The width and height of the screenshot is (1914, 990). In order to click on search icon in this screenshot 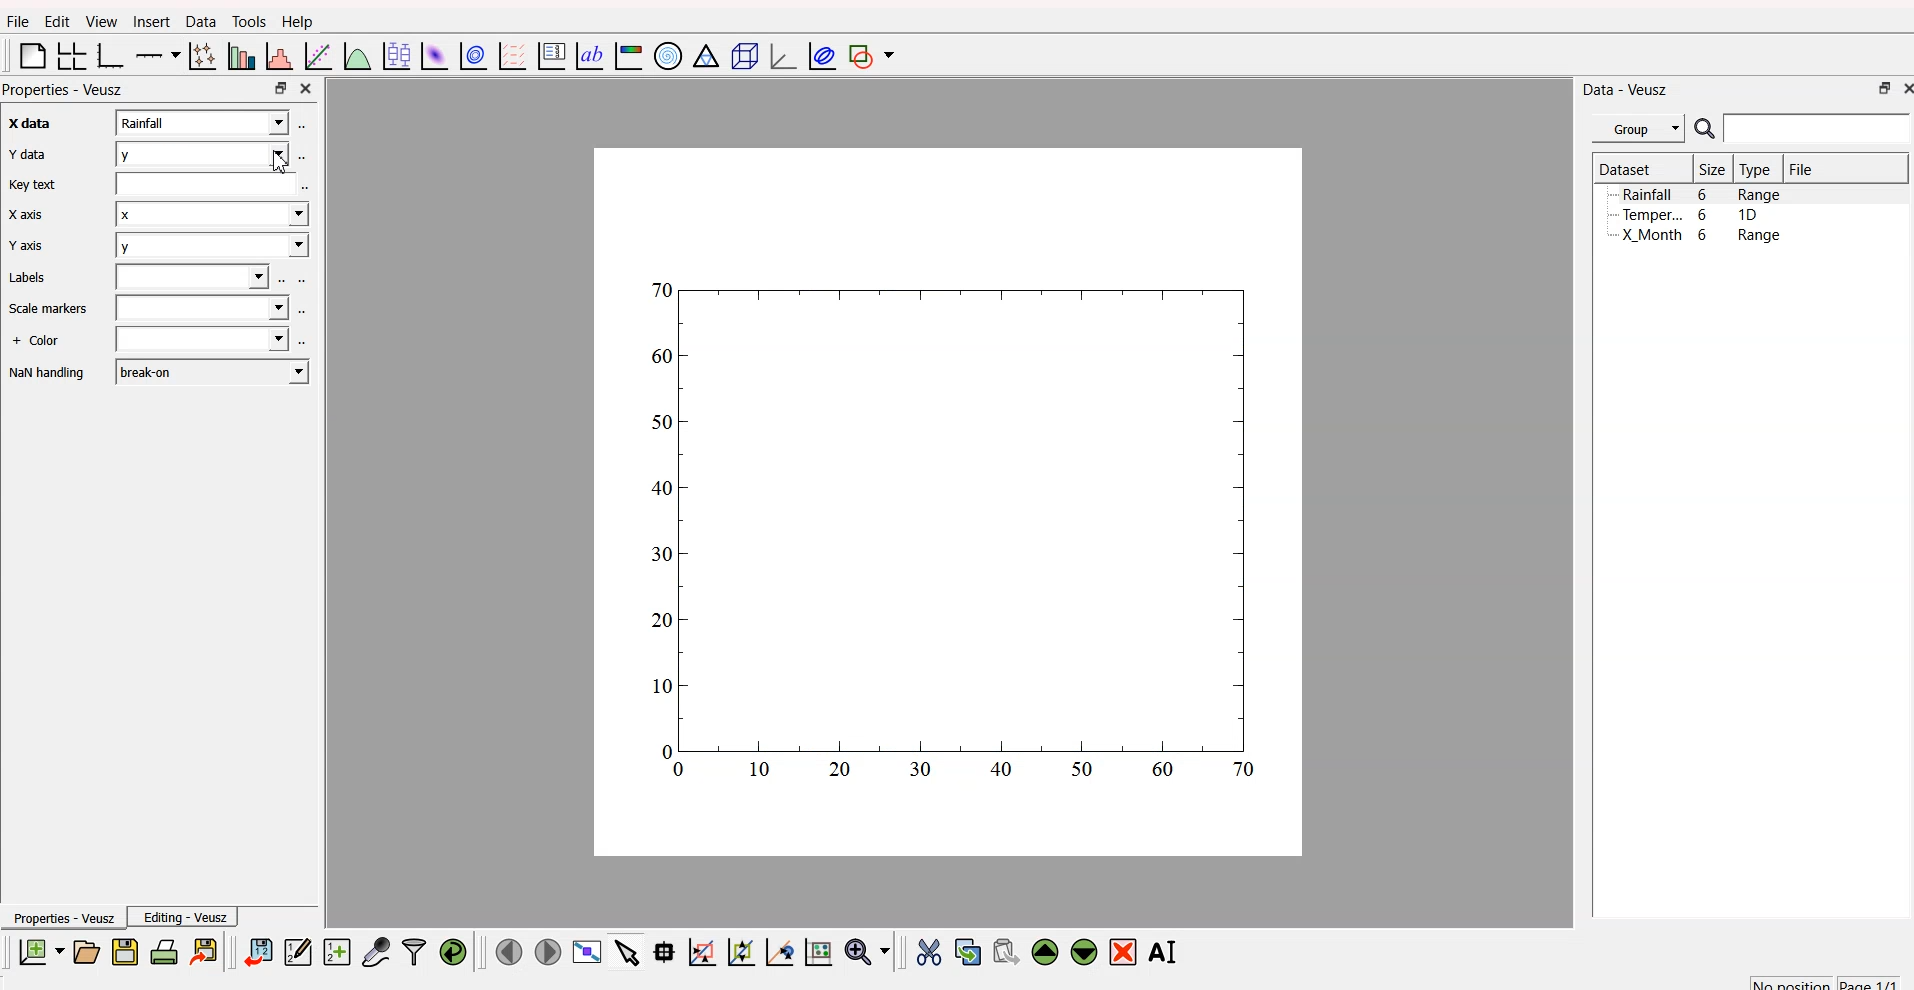, I will do `click(1704, 129)`.